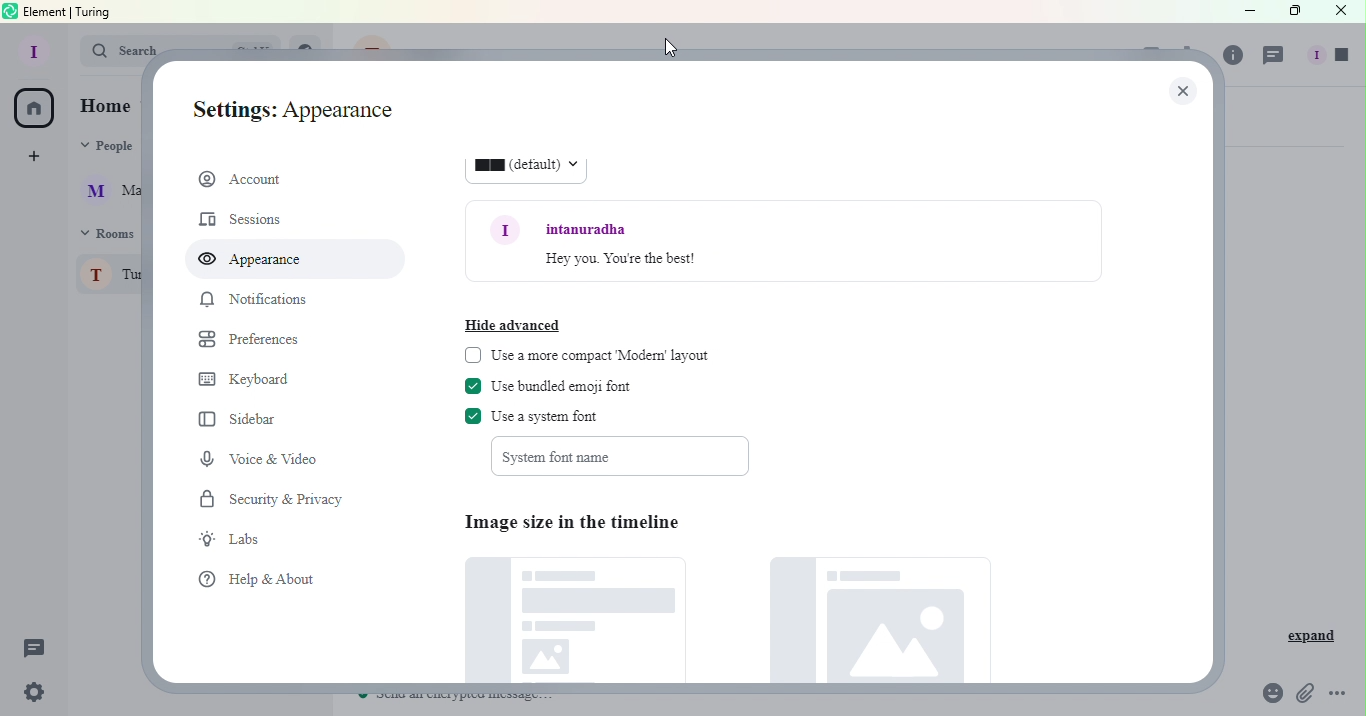 The height and width of the screenshot is (716, 1366). I want to click on Create a space, so click(34, 156).